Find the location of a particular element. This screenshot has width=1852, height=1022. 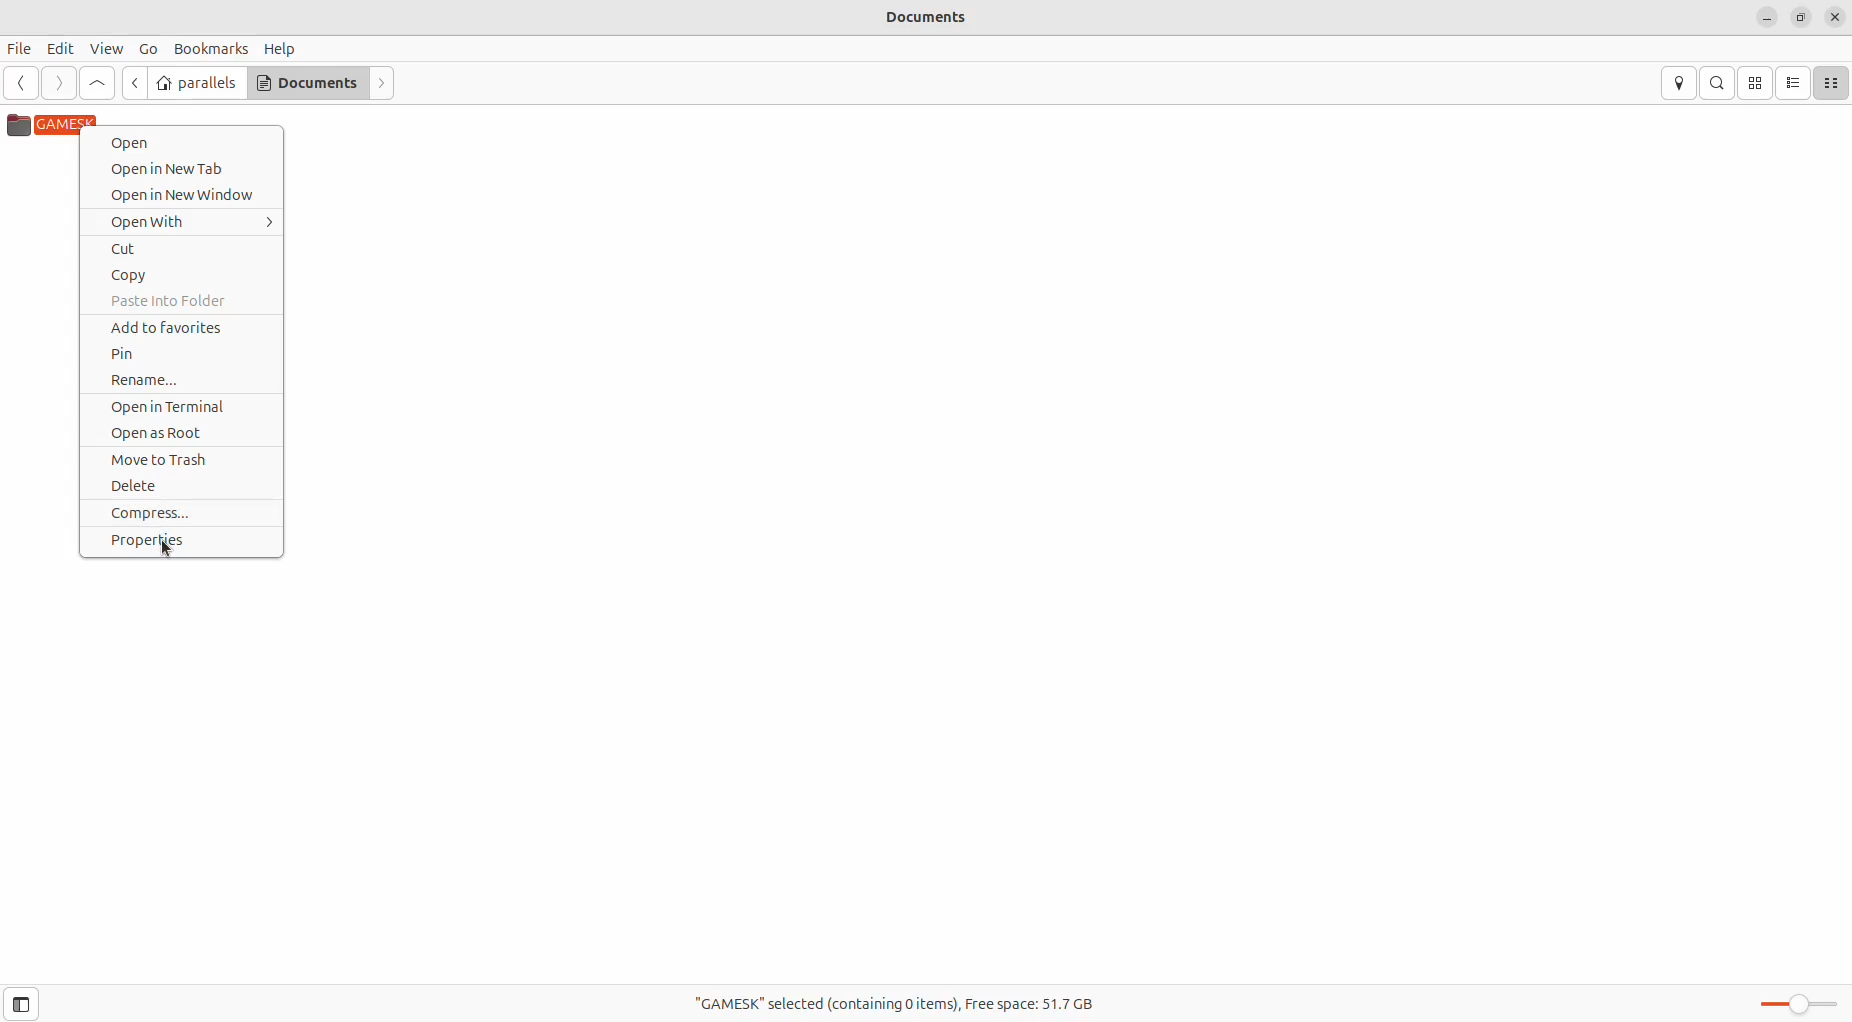

add to favourites is located at coordinates (179, 328).